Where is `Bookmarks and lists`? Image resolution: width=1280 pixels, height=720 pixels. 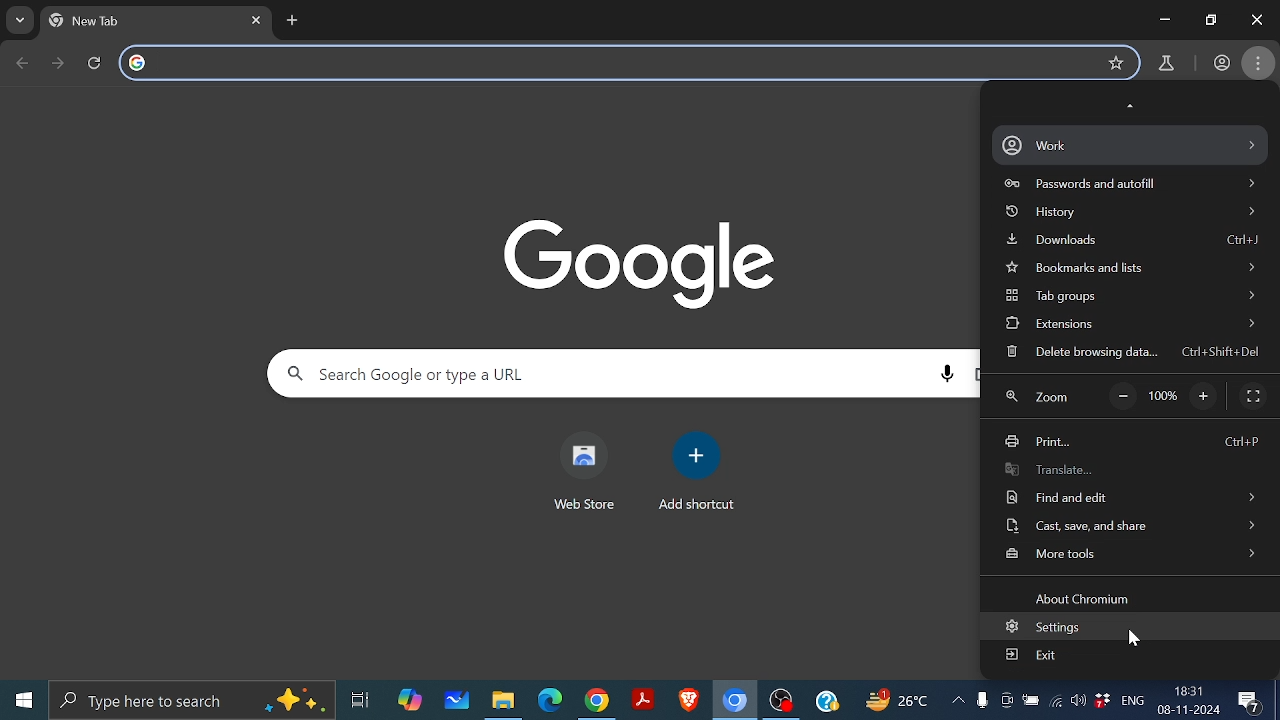
Bookmarks and lists is located at coordinates (1132, 270).